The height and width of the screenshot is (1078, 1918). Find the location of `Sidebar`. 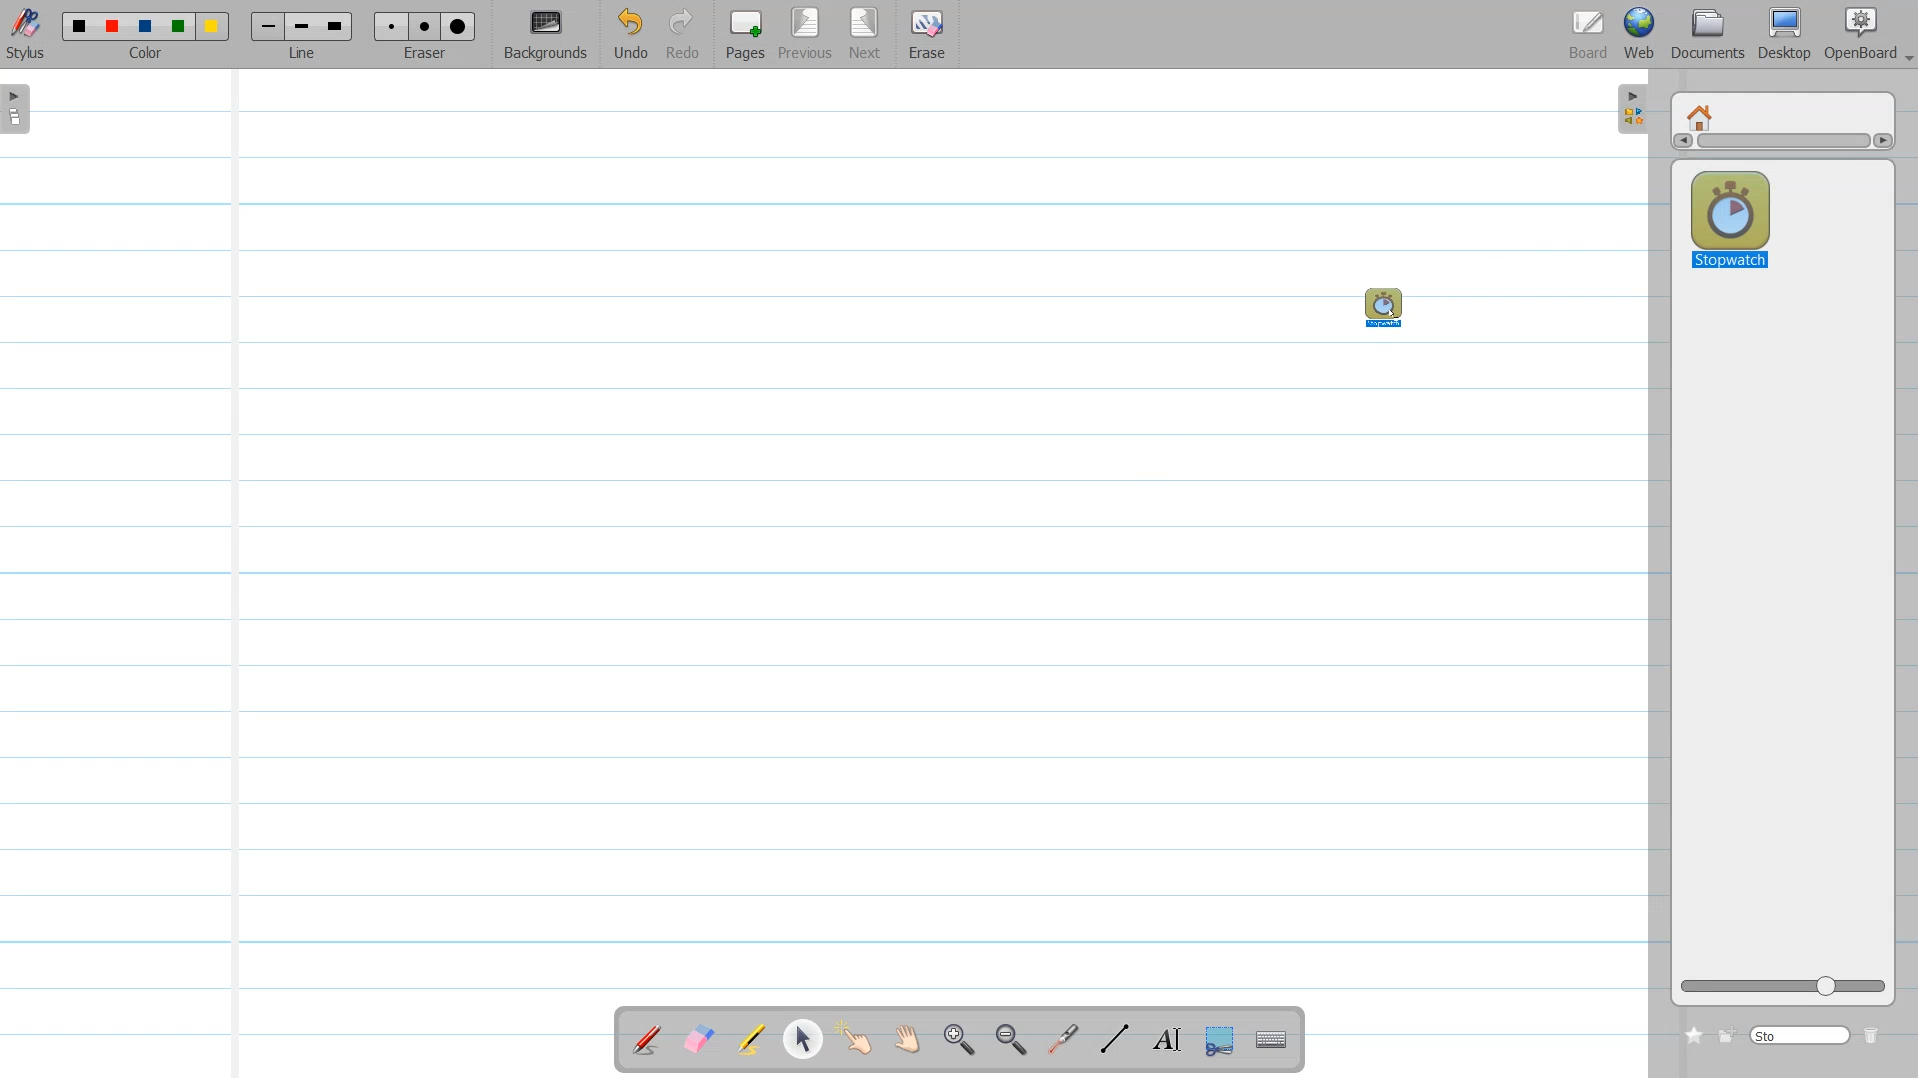

Sidebar is located at coordinates (1629, 110).